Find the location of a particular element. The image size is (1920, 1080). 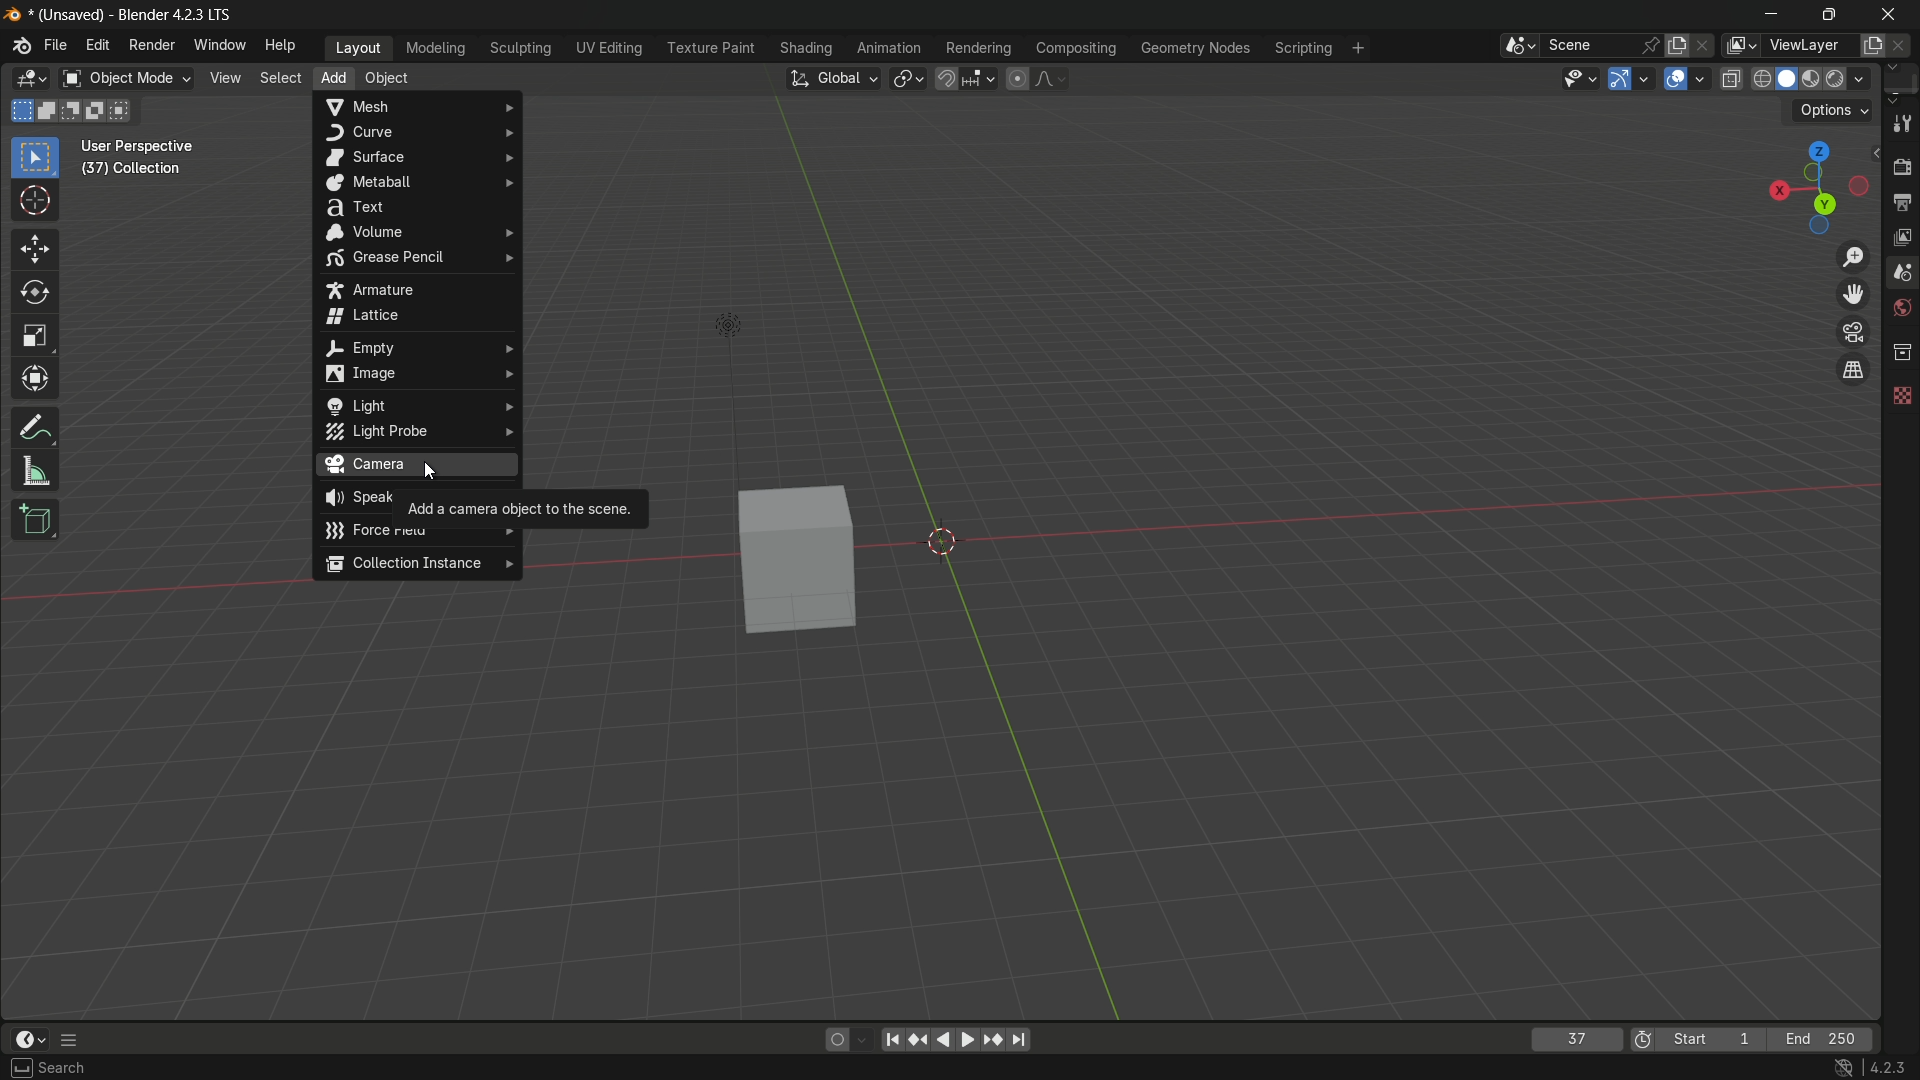

gizmos is located at coordinates (1645, 79).